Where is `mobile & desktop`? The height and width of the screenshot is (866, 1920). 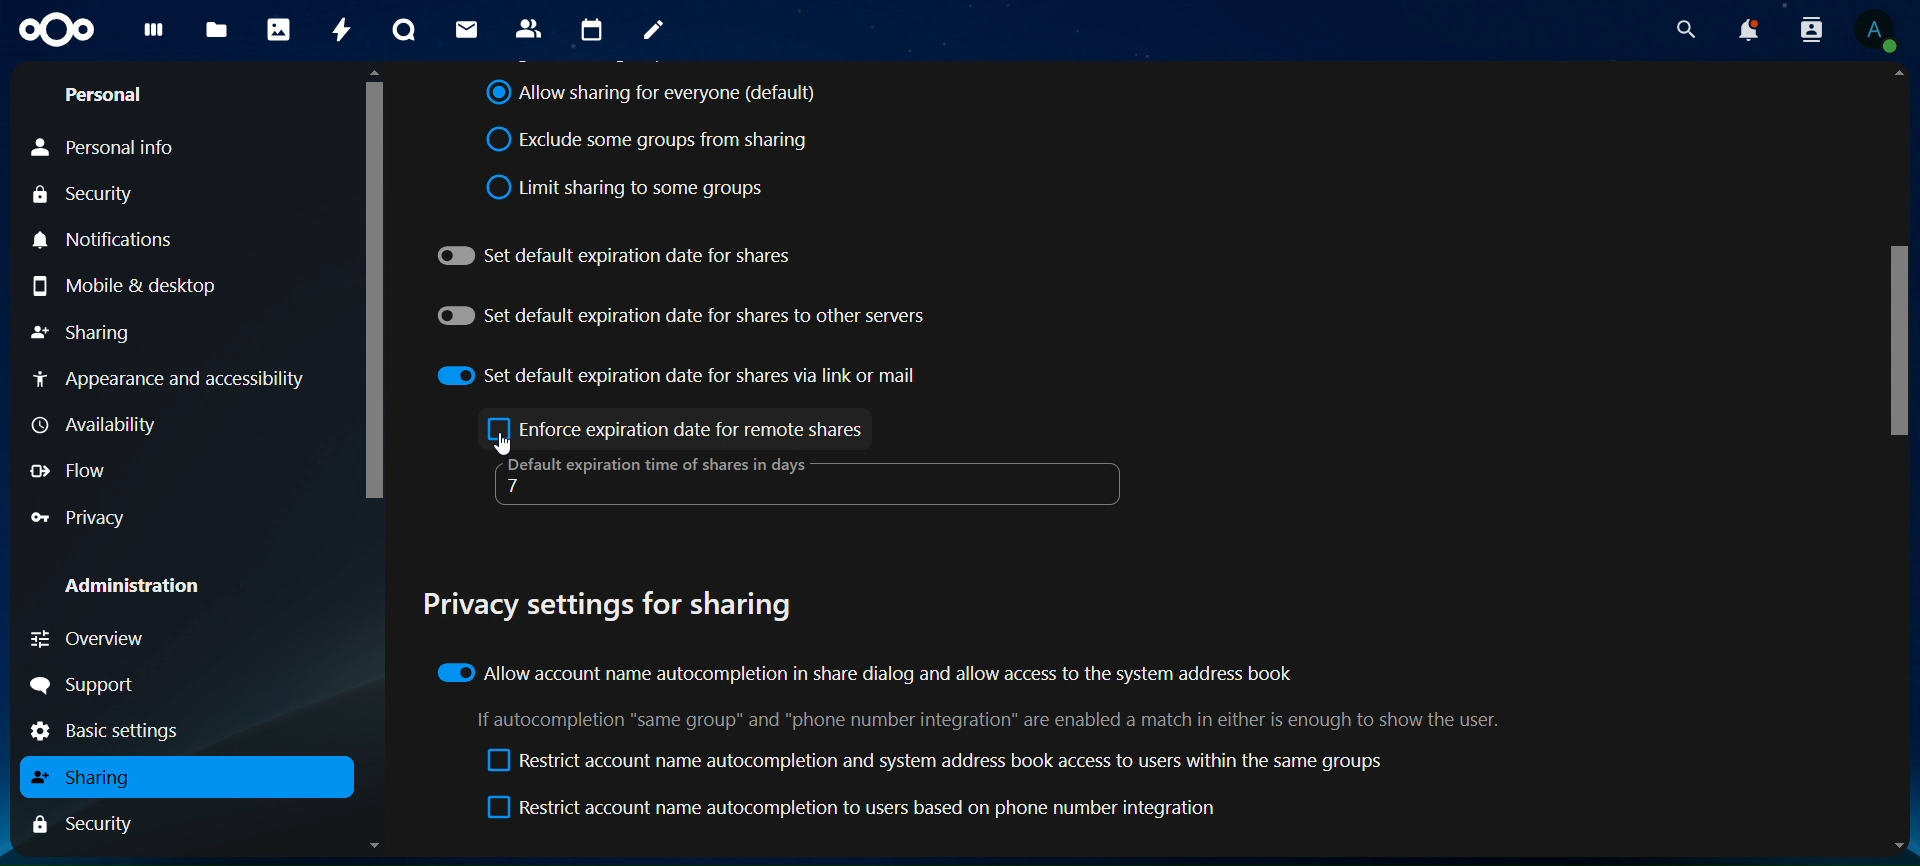
mobile & desktop is located at coordinates (126, 288).